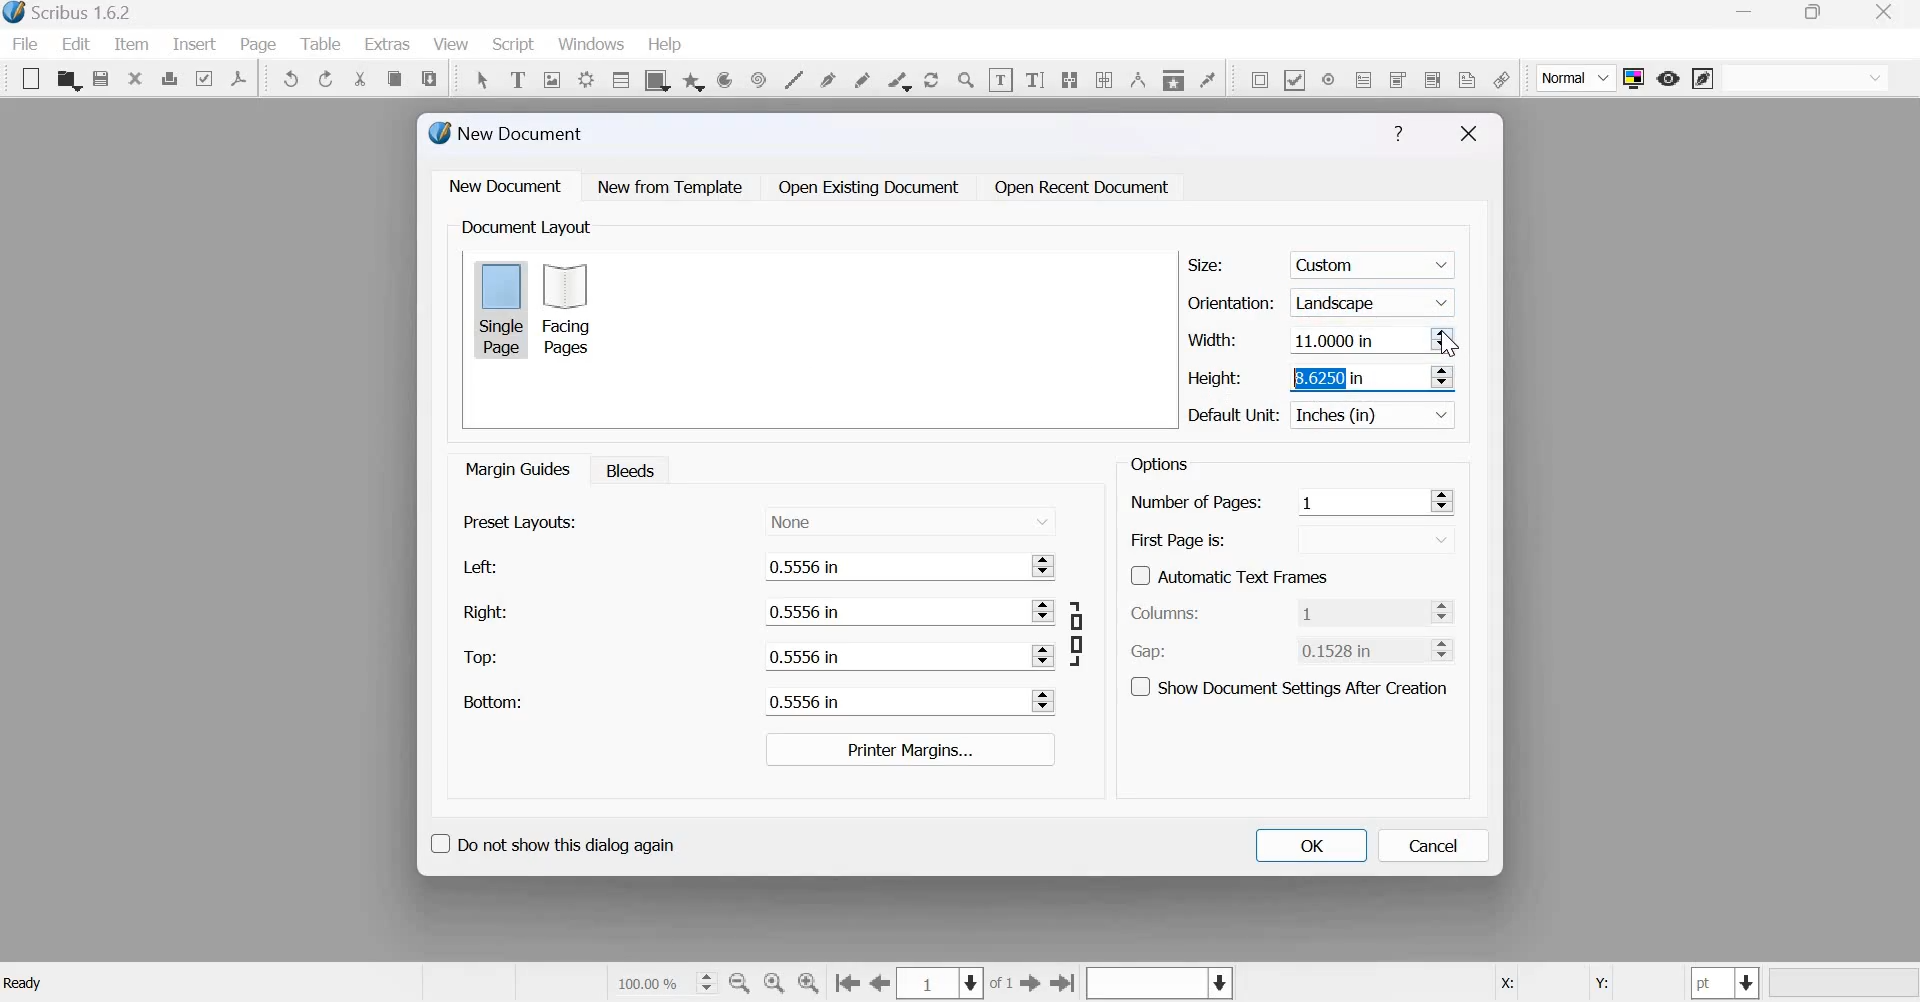 The image size is (1920, 1002). Describe the element at coordinates (482, 658) in the screenshot. I see `Top:` at that location.